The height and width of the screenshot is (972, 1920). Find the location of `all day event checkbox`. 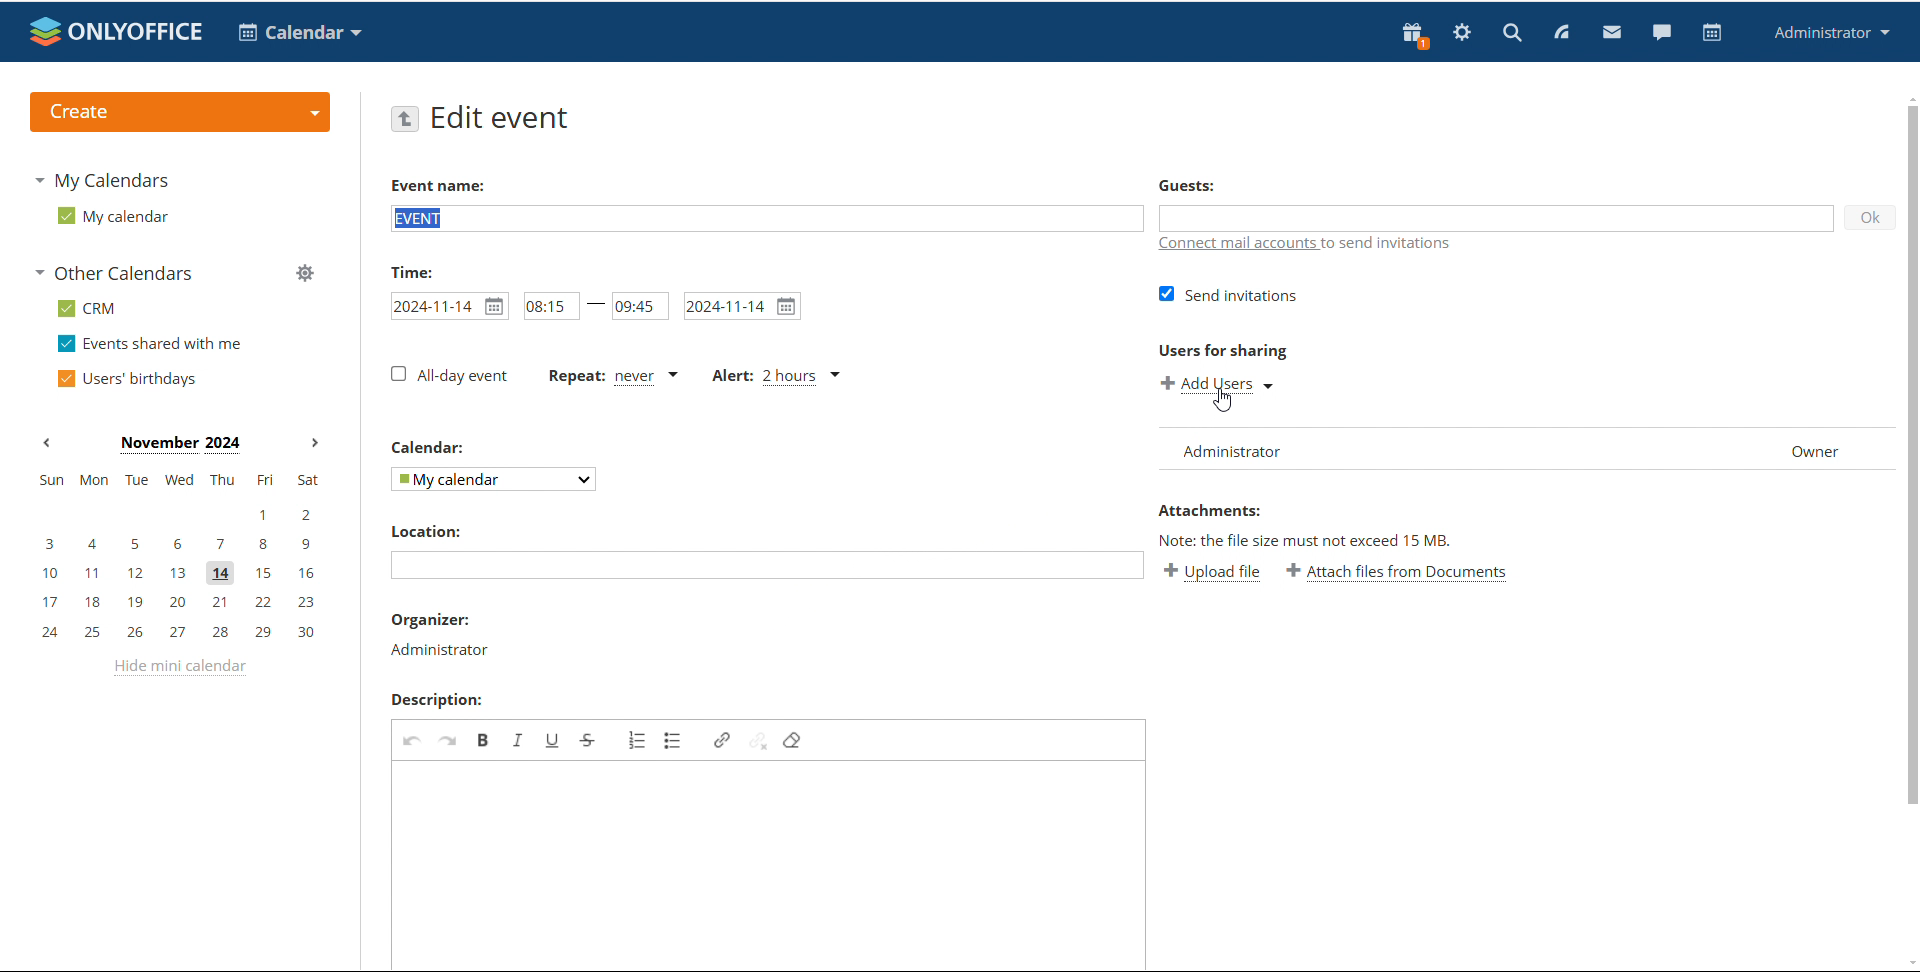

all day event checkbox is located at coordinates (447, 375).